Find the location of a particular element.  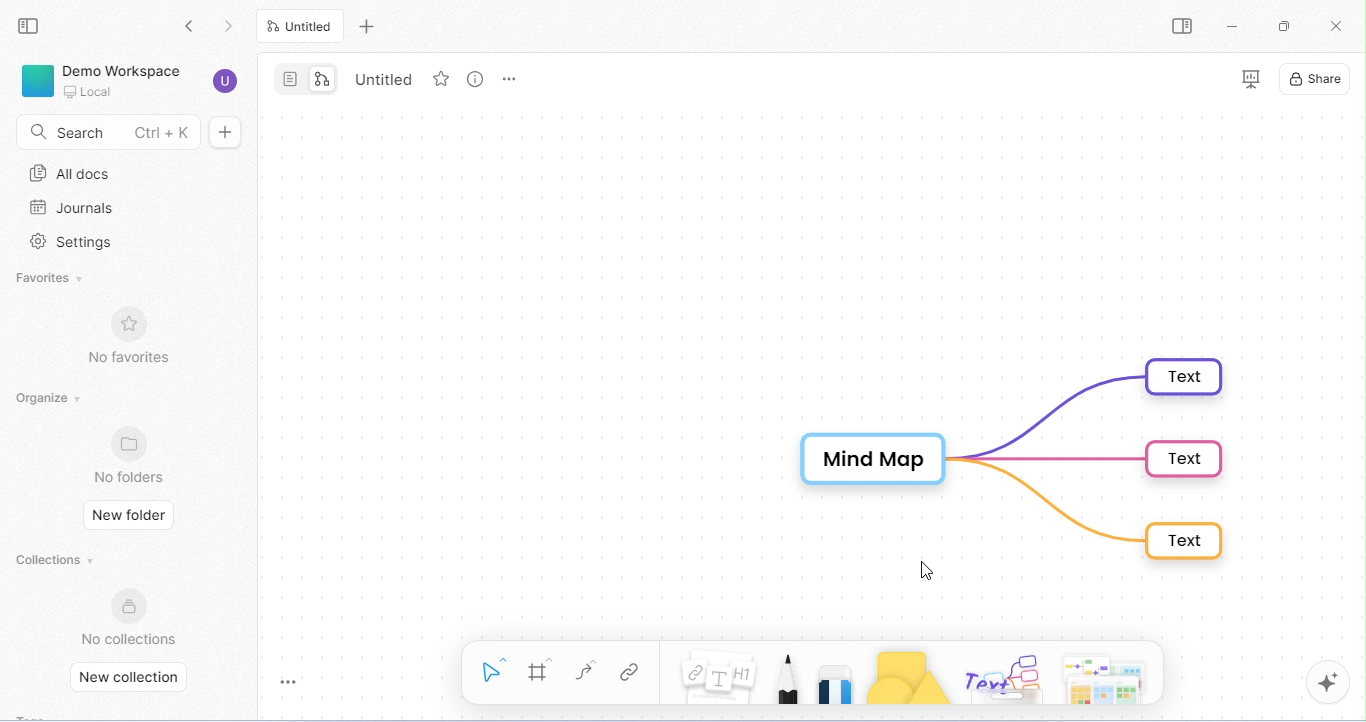

toggle zoom is located at coordinates (296, 683).